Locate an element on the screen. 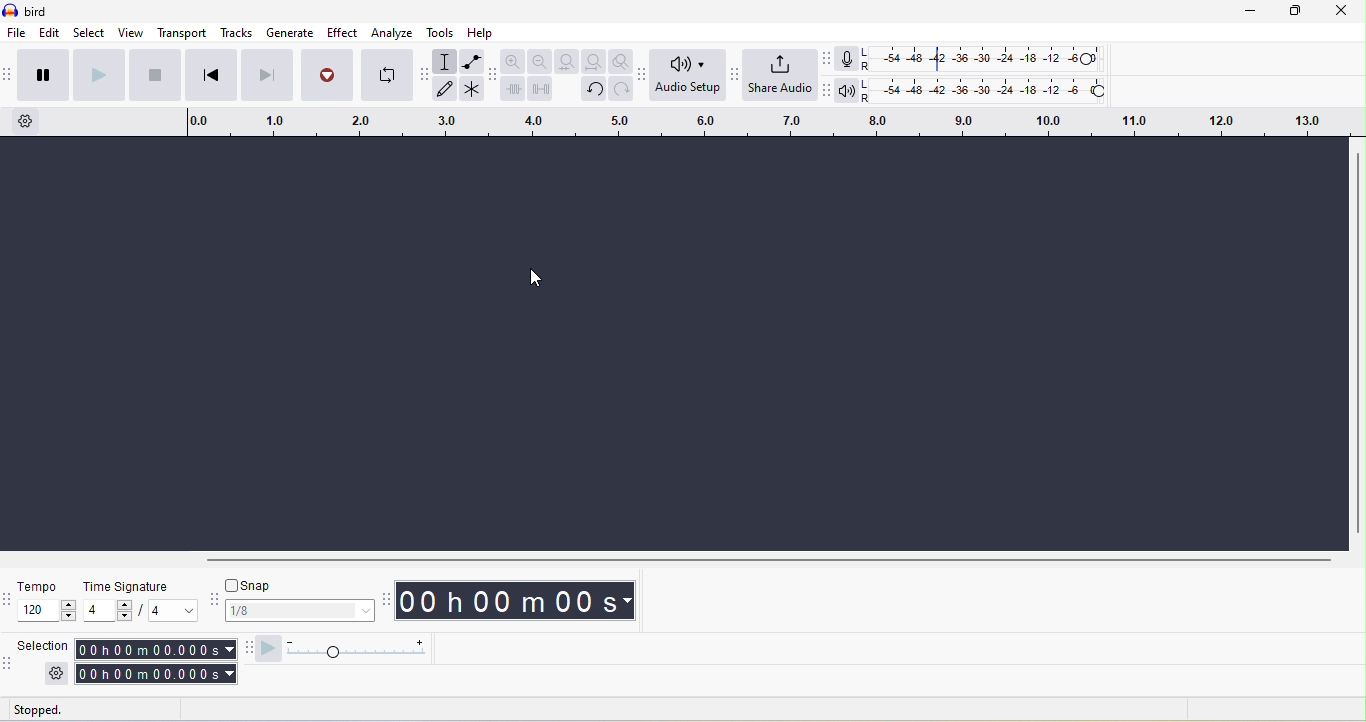 This screenshot has width=1366, height=722. time is located at coordinates (521, 600).